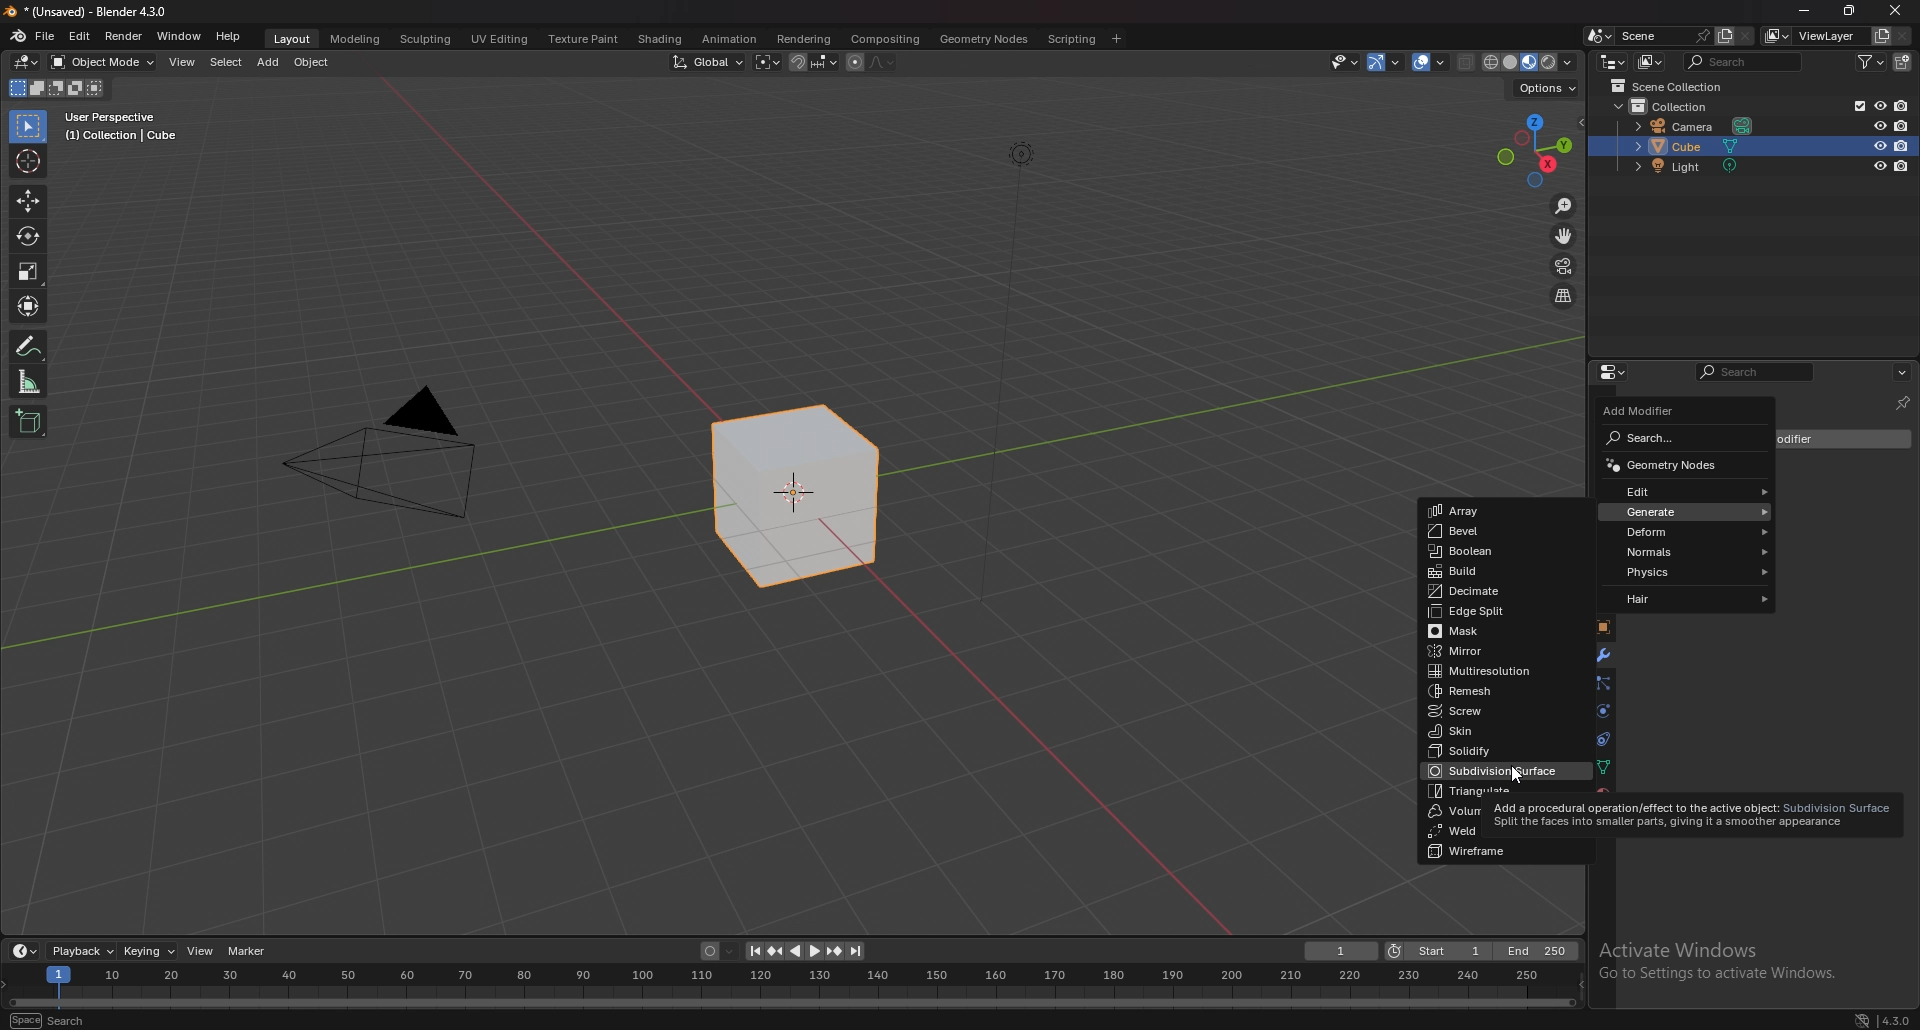 The width and height of the screenshot is (1920, 1030). Describe the element at coordinates (707, 62) in the screenshot. I see `transform orientation` at that location.